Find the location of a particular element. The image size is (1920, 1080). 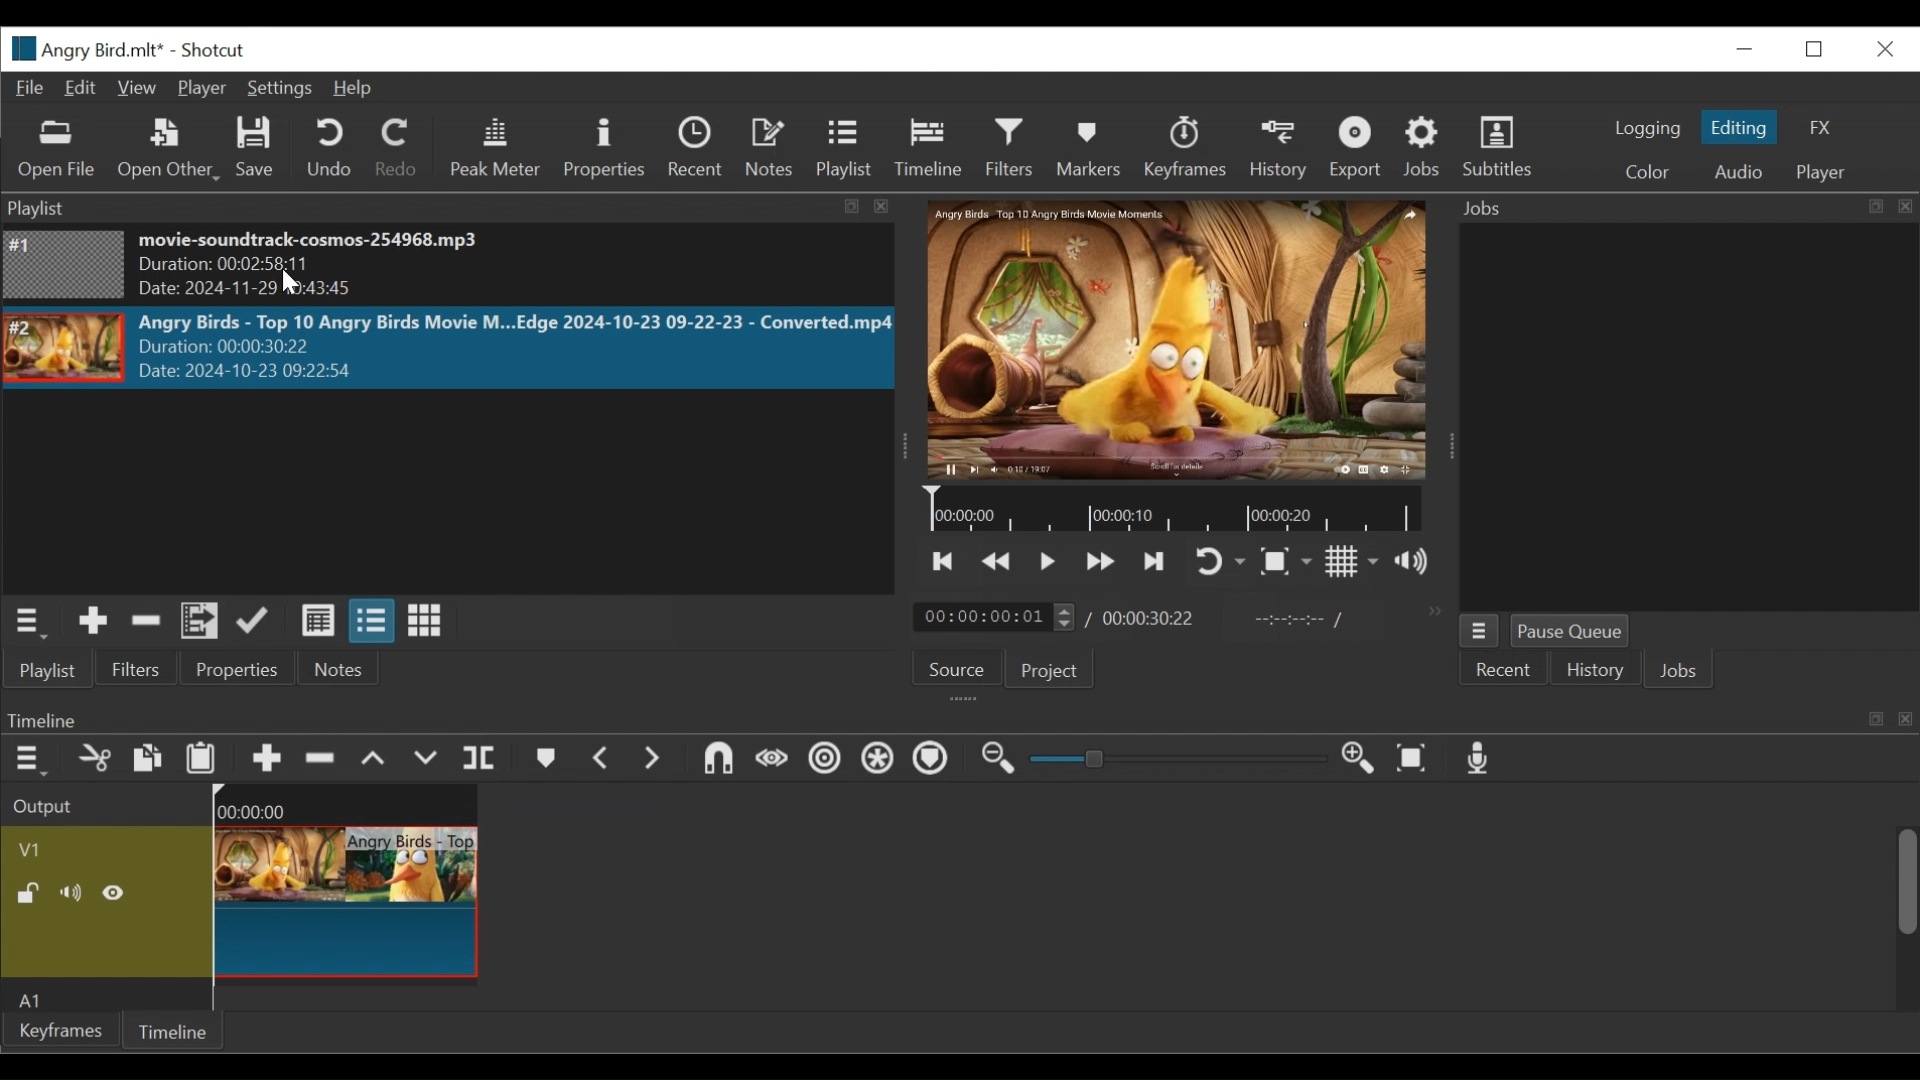

Hide is located at coordinates (116, 894).